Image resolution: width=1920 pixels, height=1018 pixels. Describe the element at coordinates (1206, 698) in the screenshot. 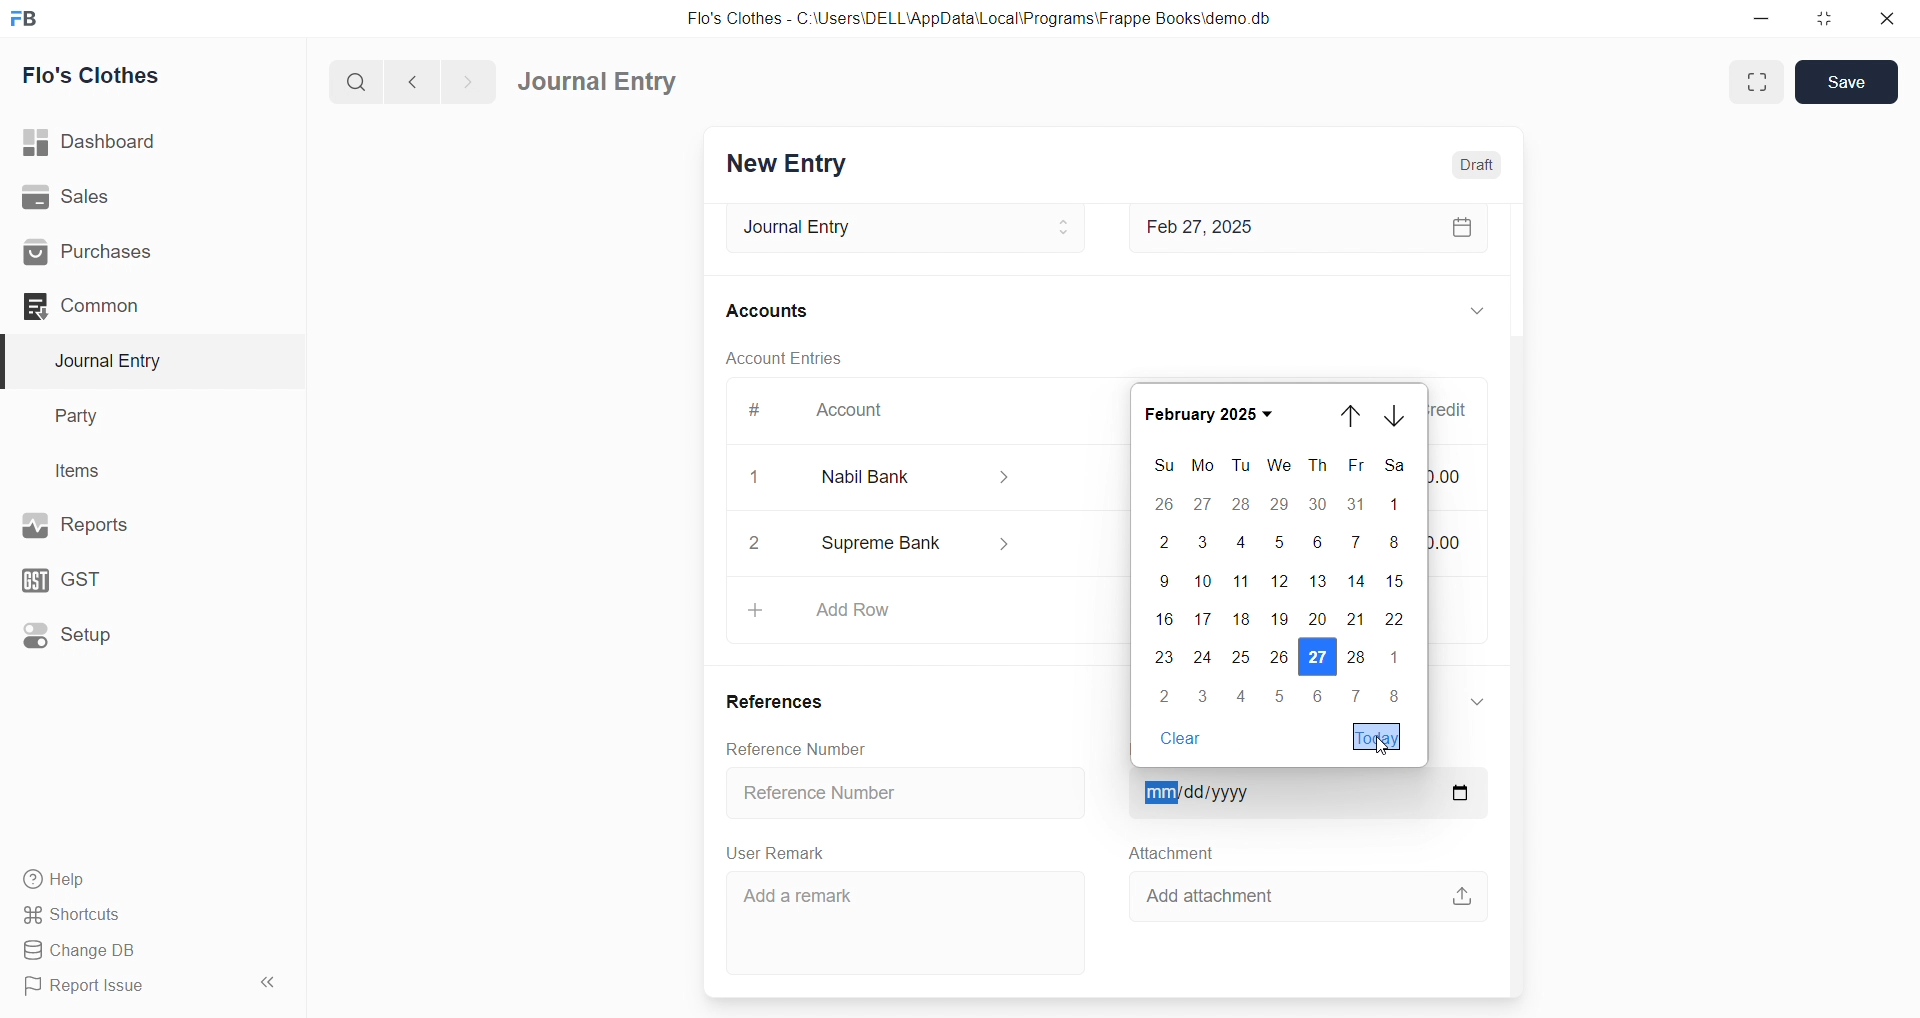

I see `3` at that location.